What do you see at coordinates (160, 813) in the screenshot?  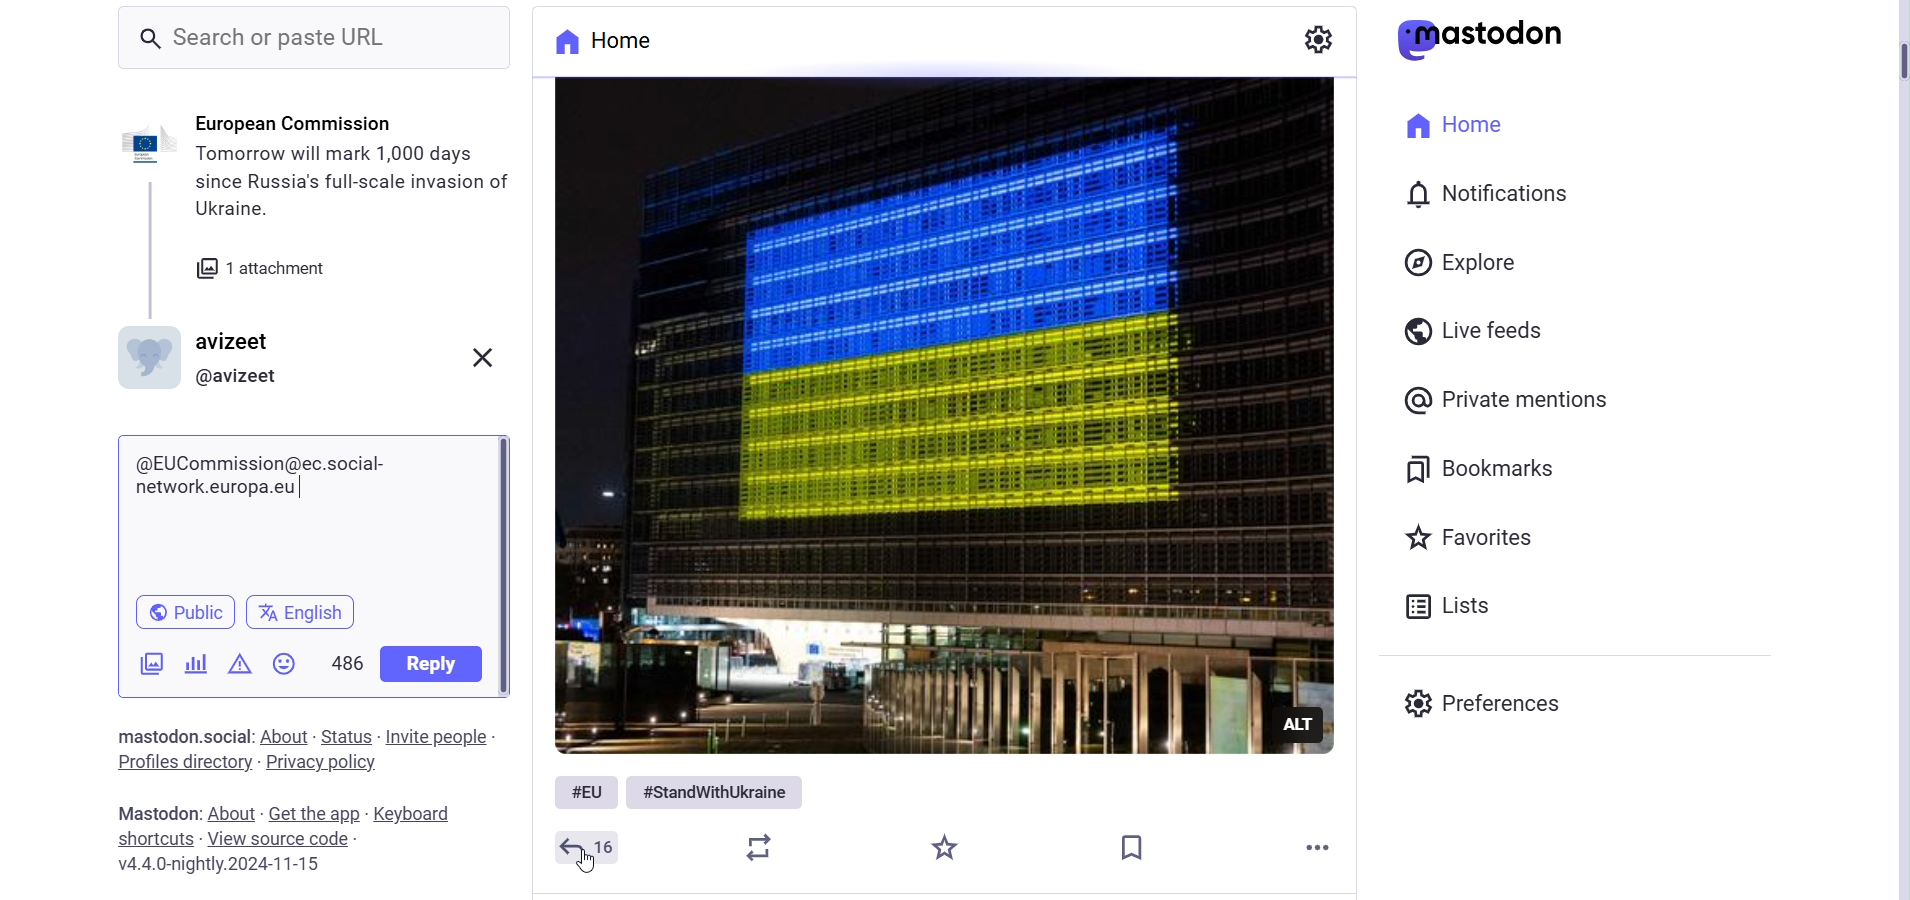 I see `Mastodon` at bounding box center [160, 813].